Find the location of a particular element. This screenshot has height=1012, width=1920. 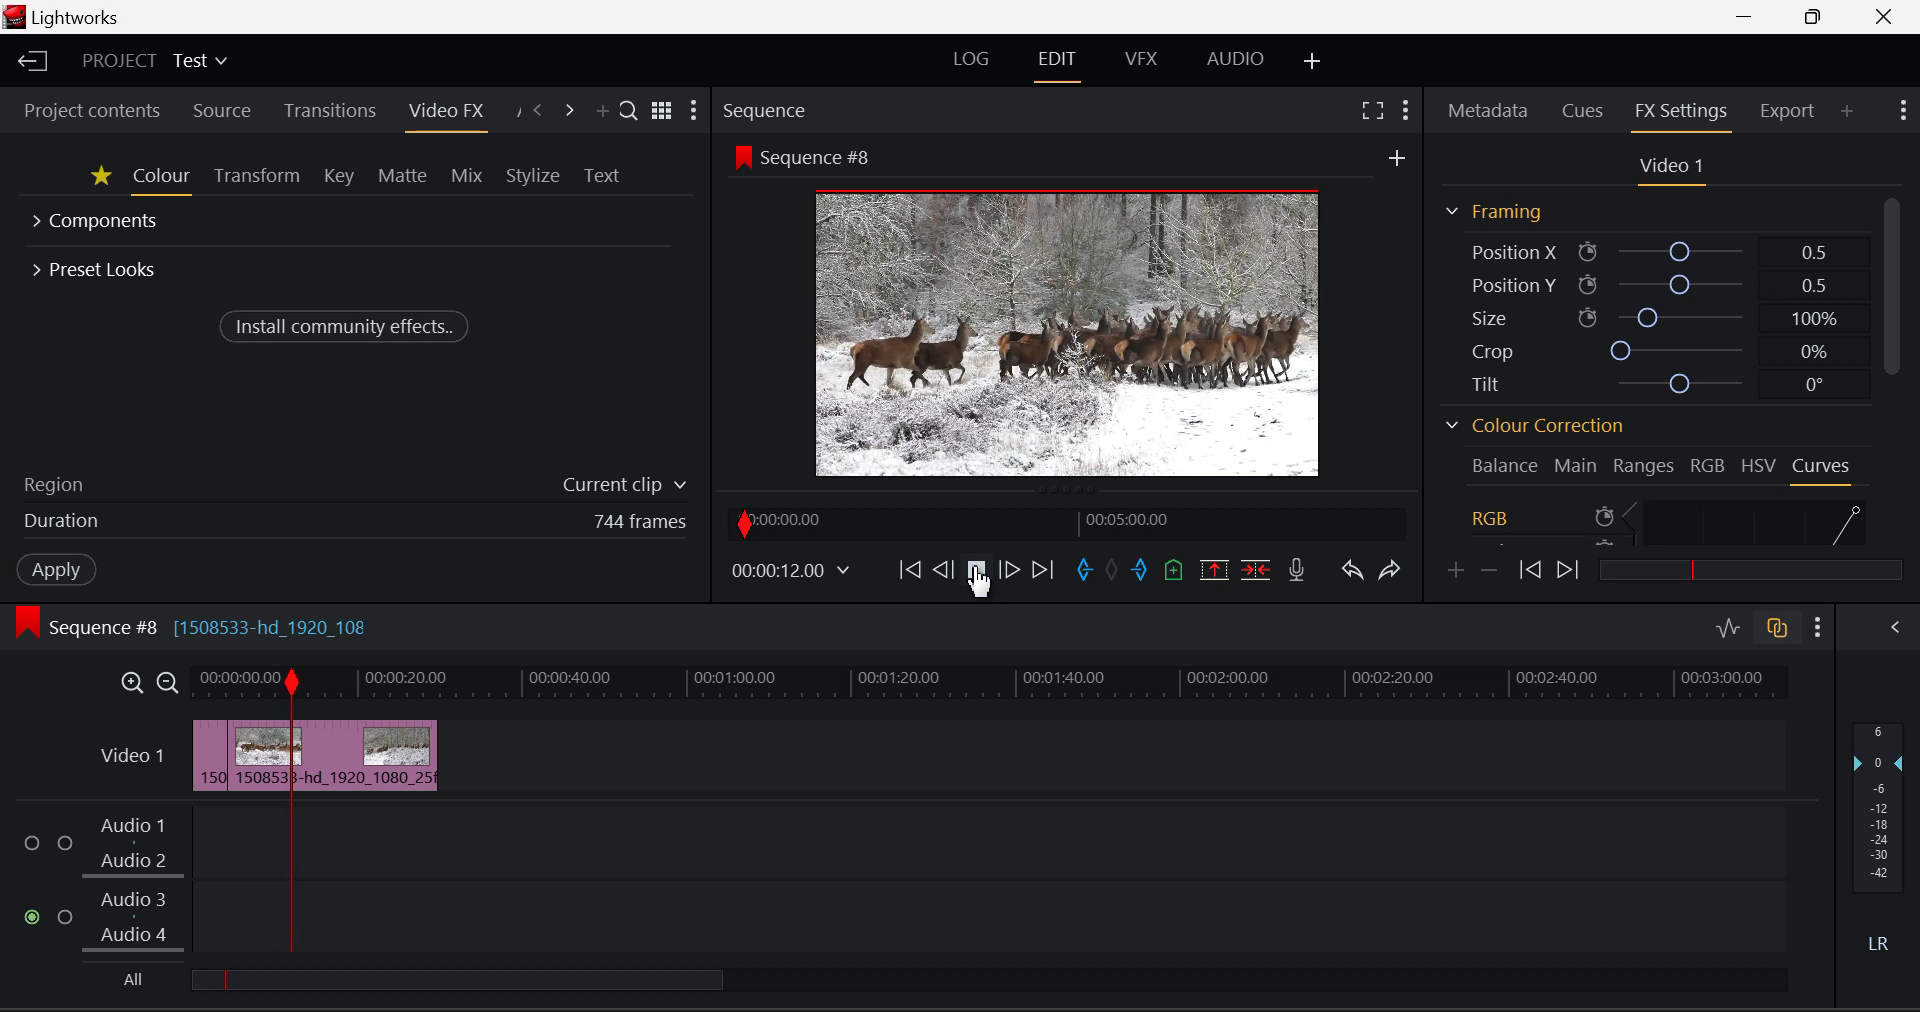

Undo is located at coordinates (1352, 573).